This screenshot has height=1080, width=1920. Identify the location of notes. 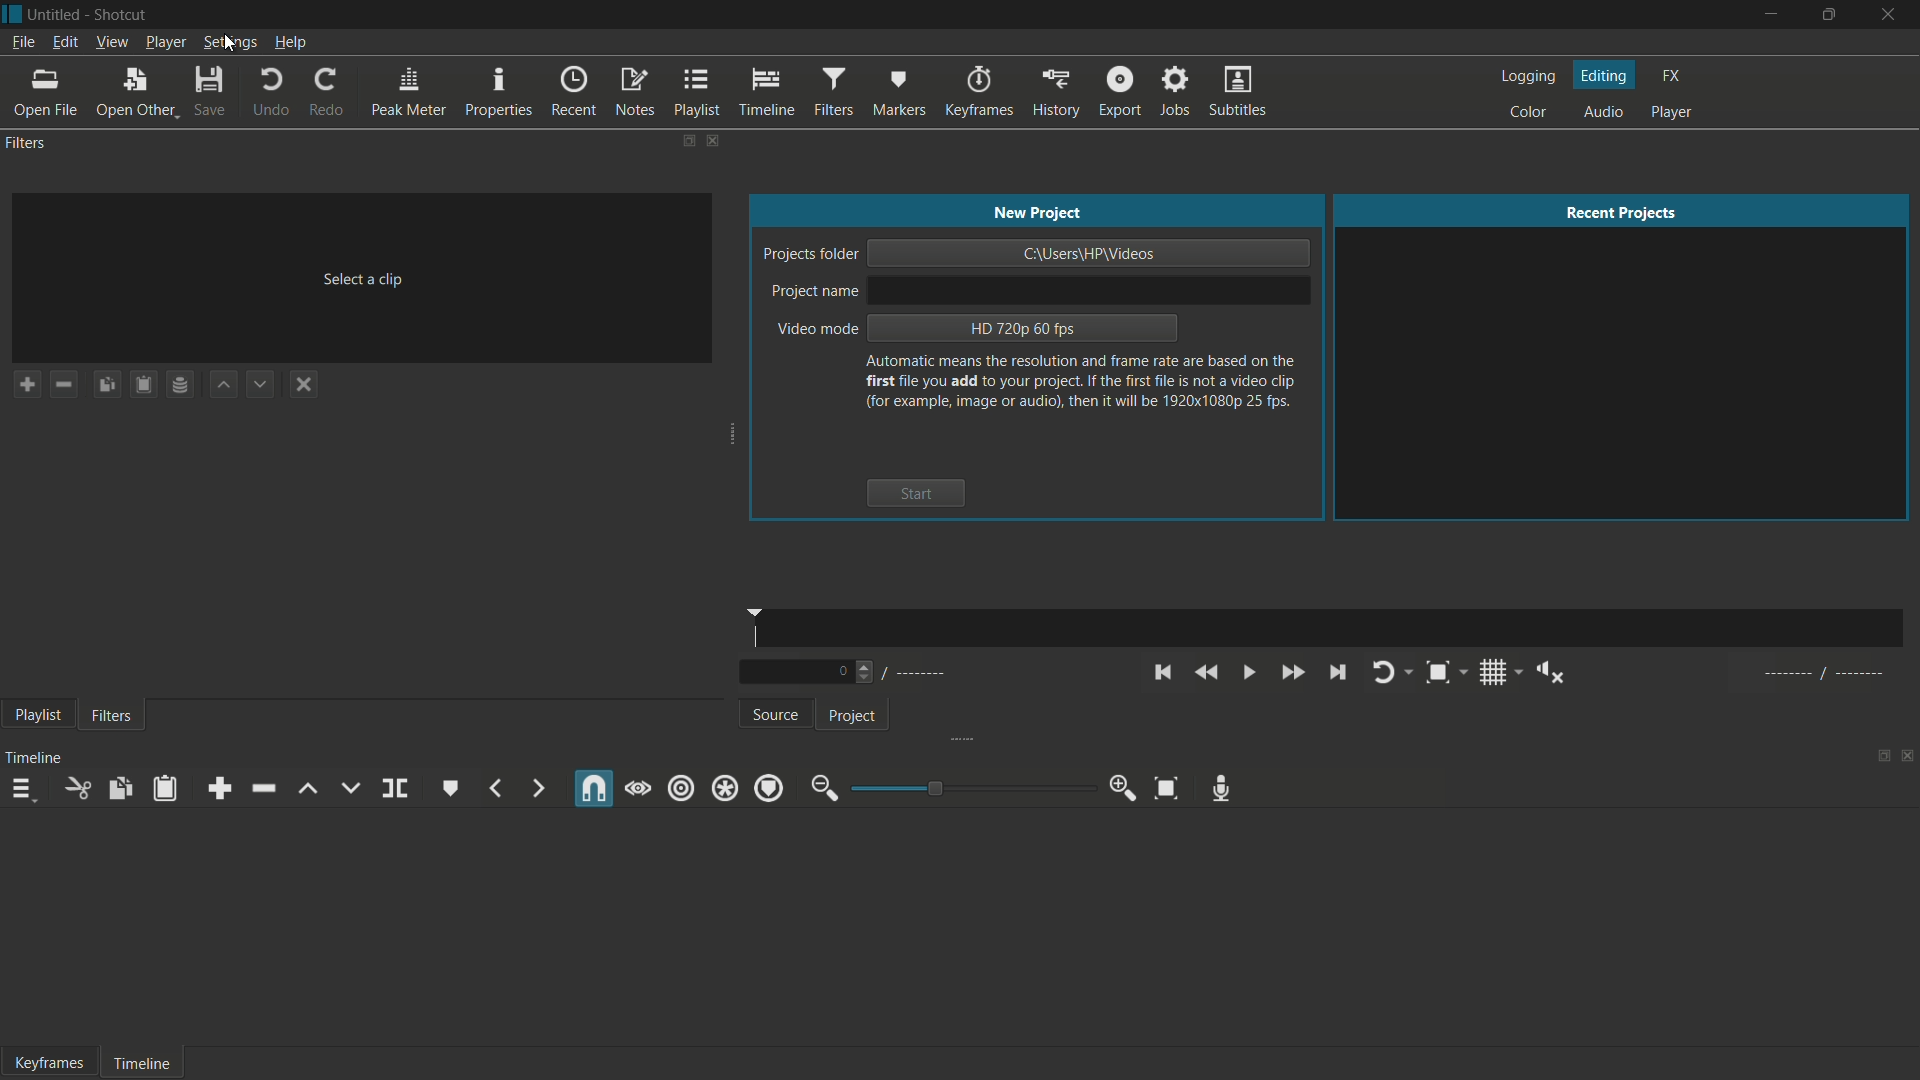
(634, 93).